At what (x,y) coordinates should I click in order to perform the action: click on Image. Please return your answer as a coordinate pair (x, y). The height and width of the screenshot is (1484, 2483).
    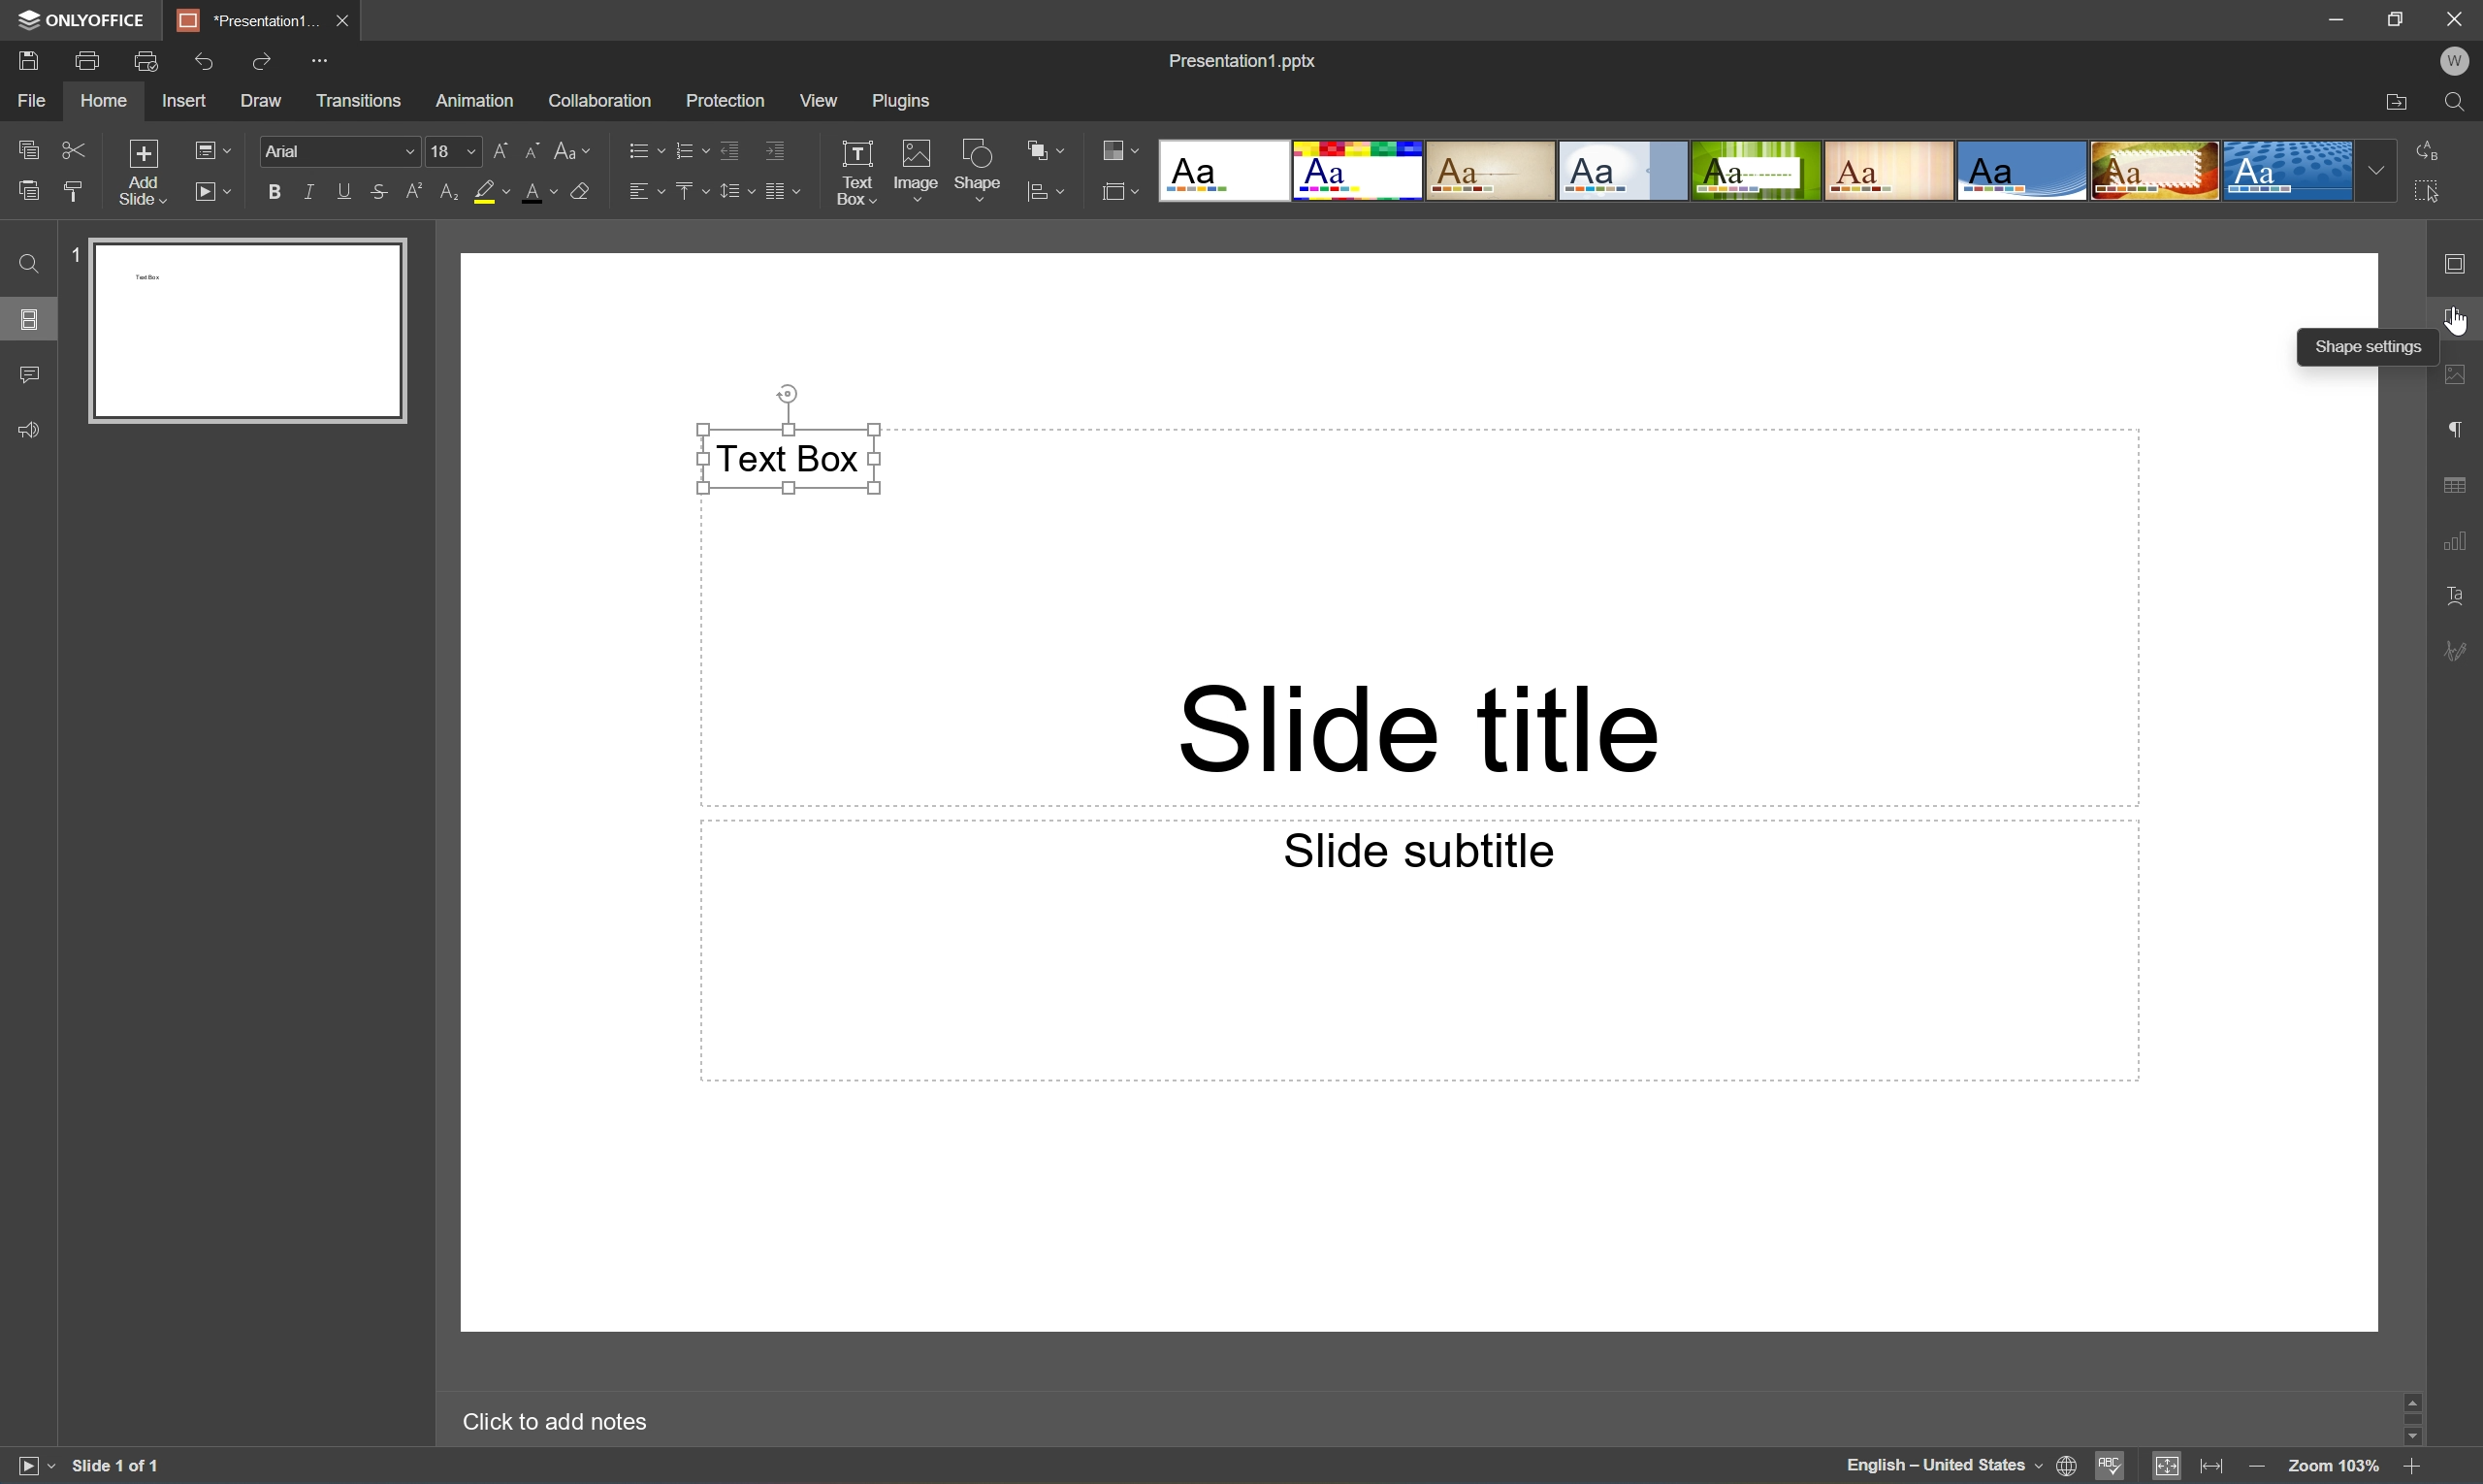
    Looking at the image, I should click on (916, 170).